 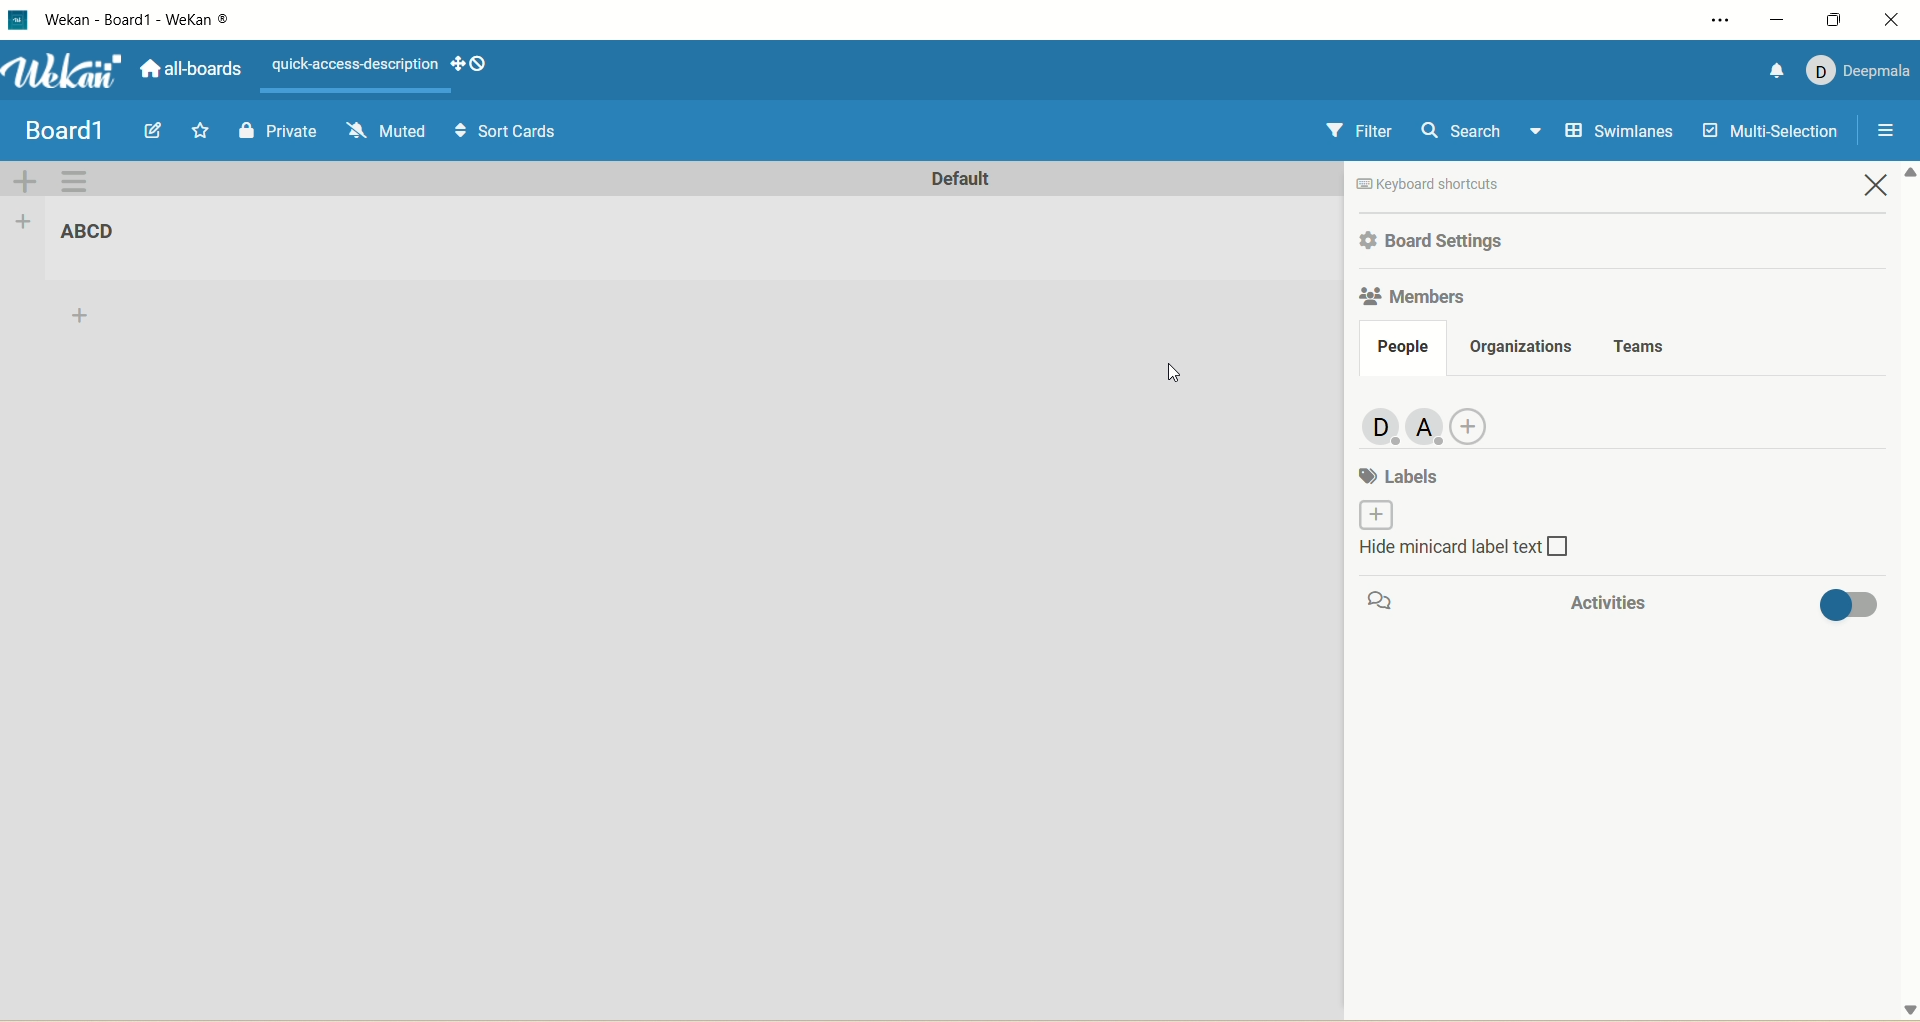 I want to click on swimlane actions, so click(x=75, y=183).